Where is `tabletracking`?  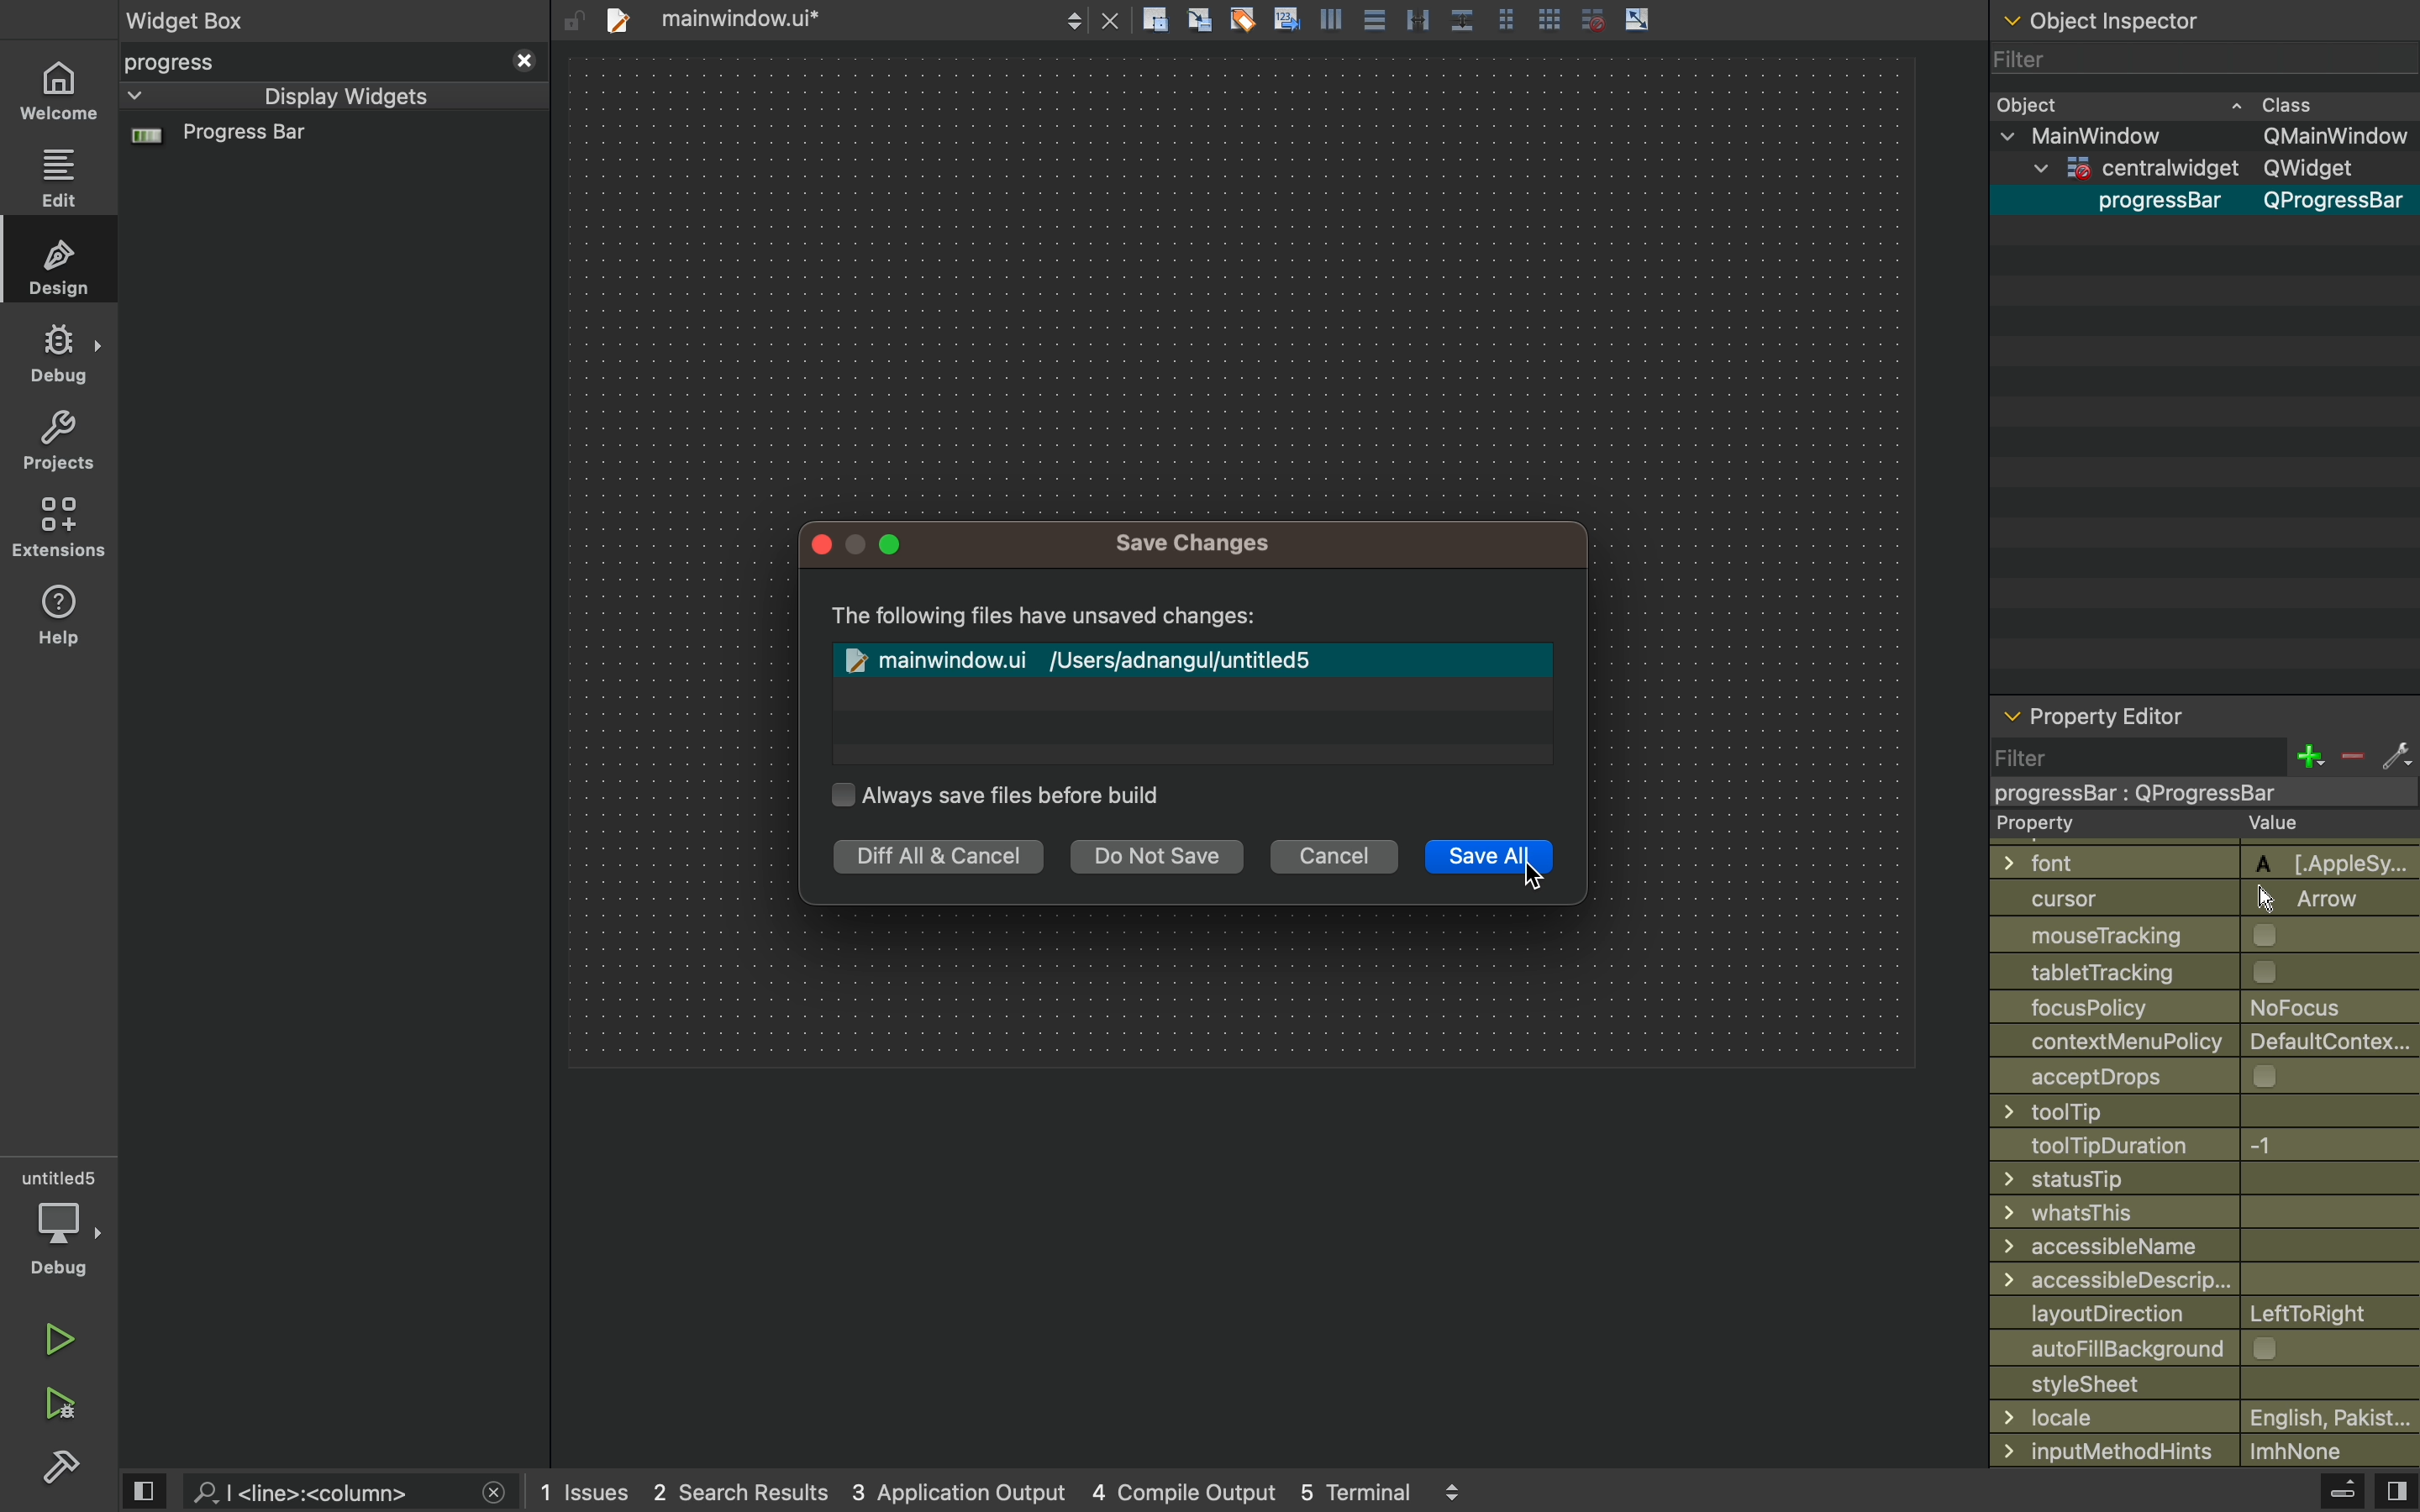
tabletracking is located at coordinates (2206, 971).